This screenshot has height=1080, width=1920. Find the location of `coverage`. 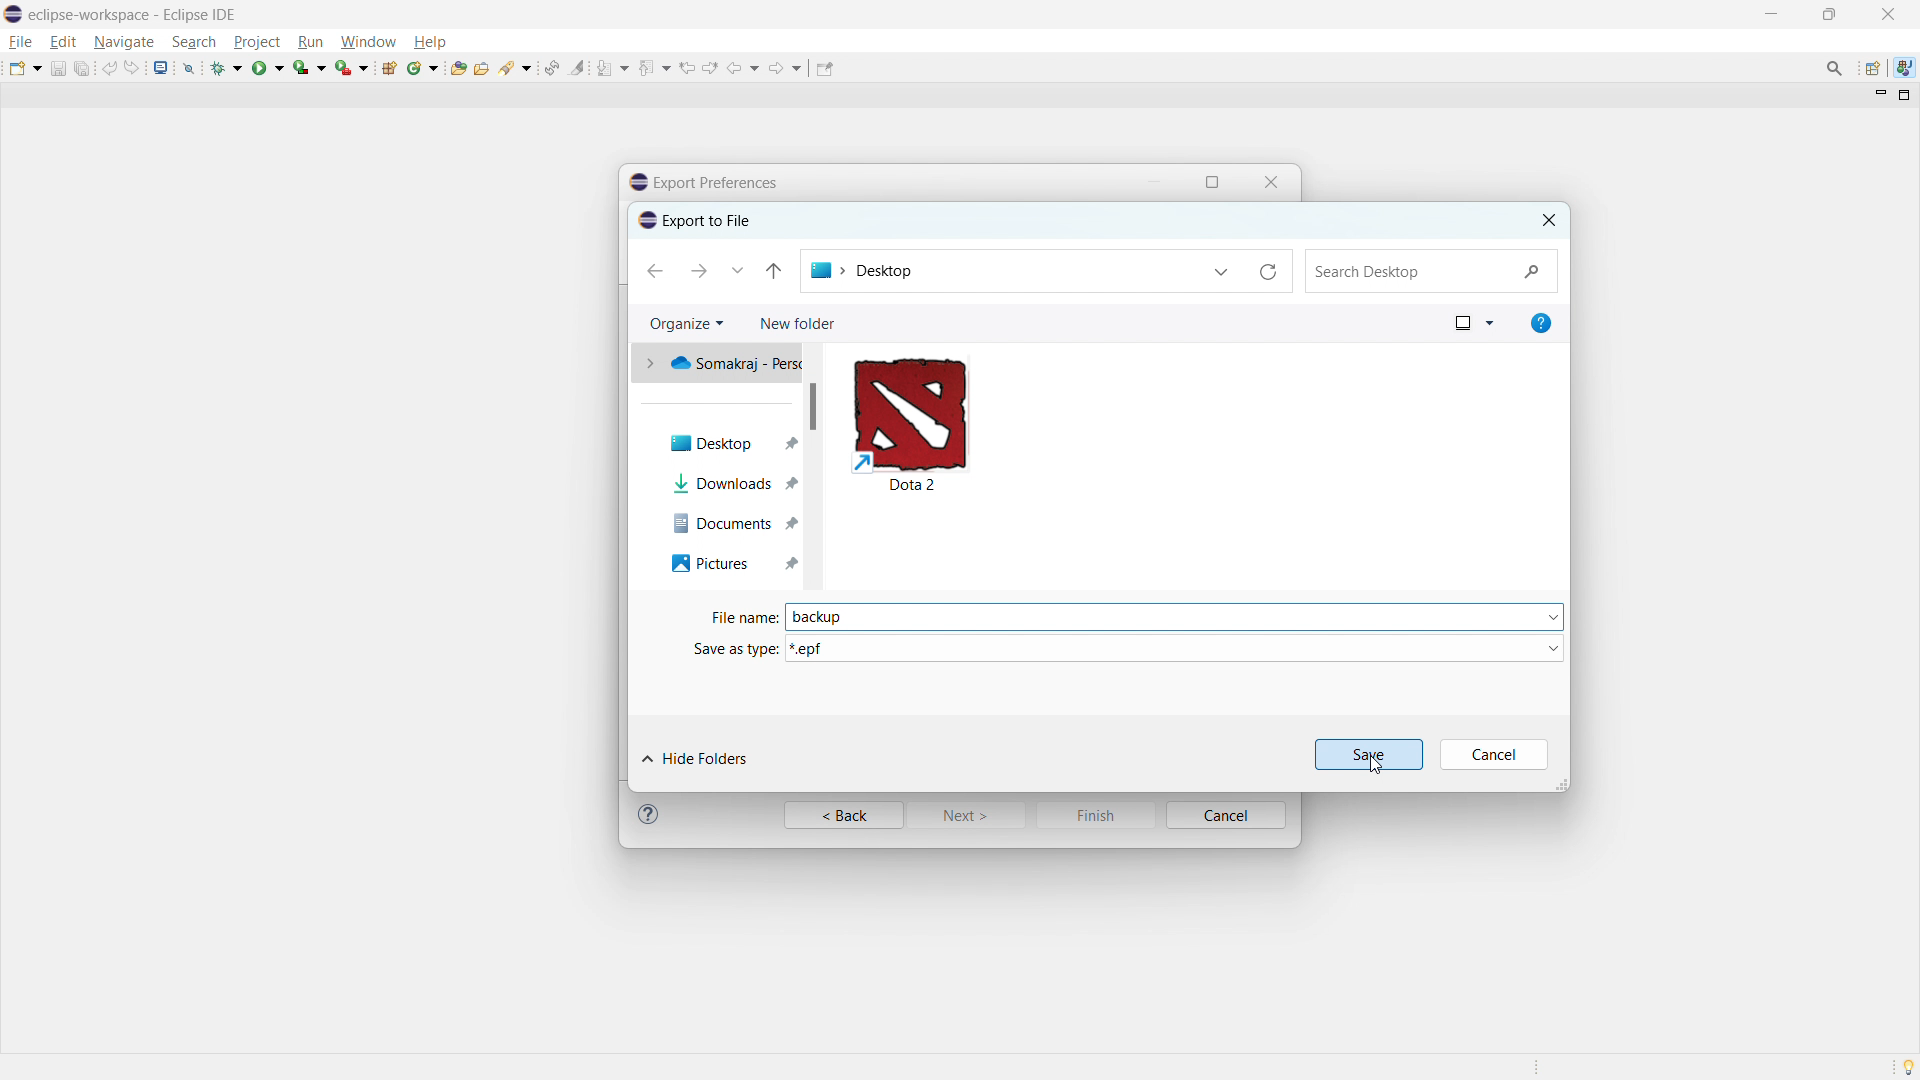

coverage is located at coordinates (309, 67).